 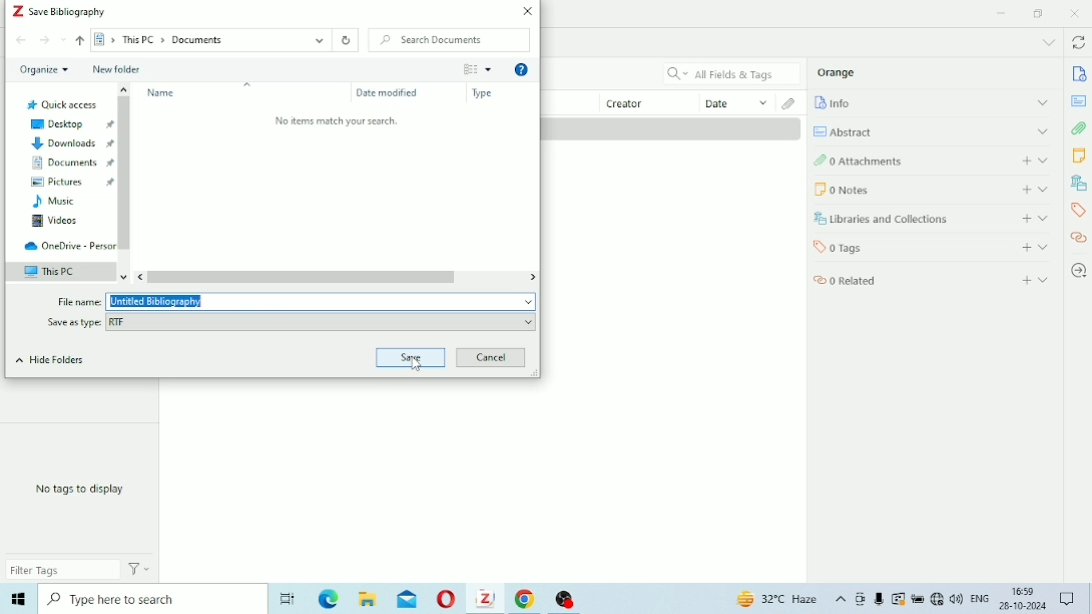 What do you see at coordinates (63, 569) in the screenshot?
I see `Filter Tags` at bounding box center [63, 569].